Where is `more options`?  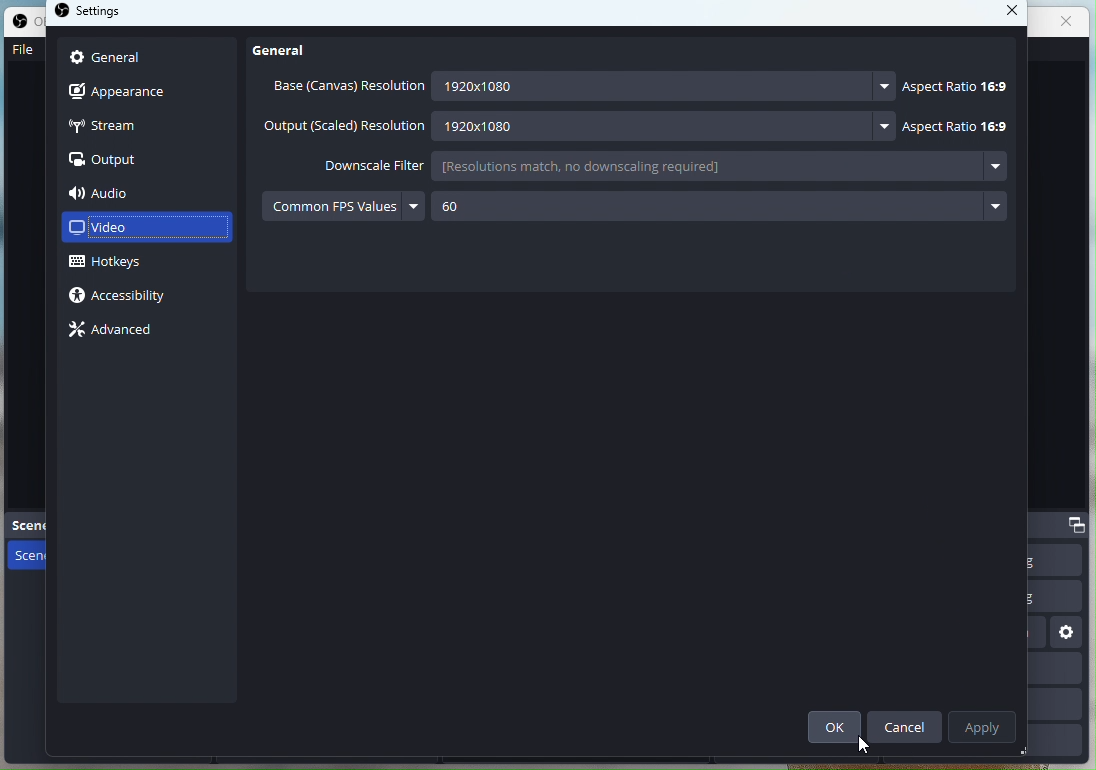 more options is located at coordinates (412, 205).